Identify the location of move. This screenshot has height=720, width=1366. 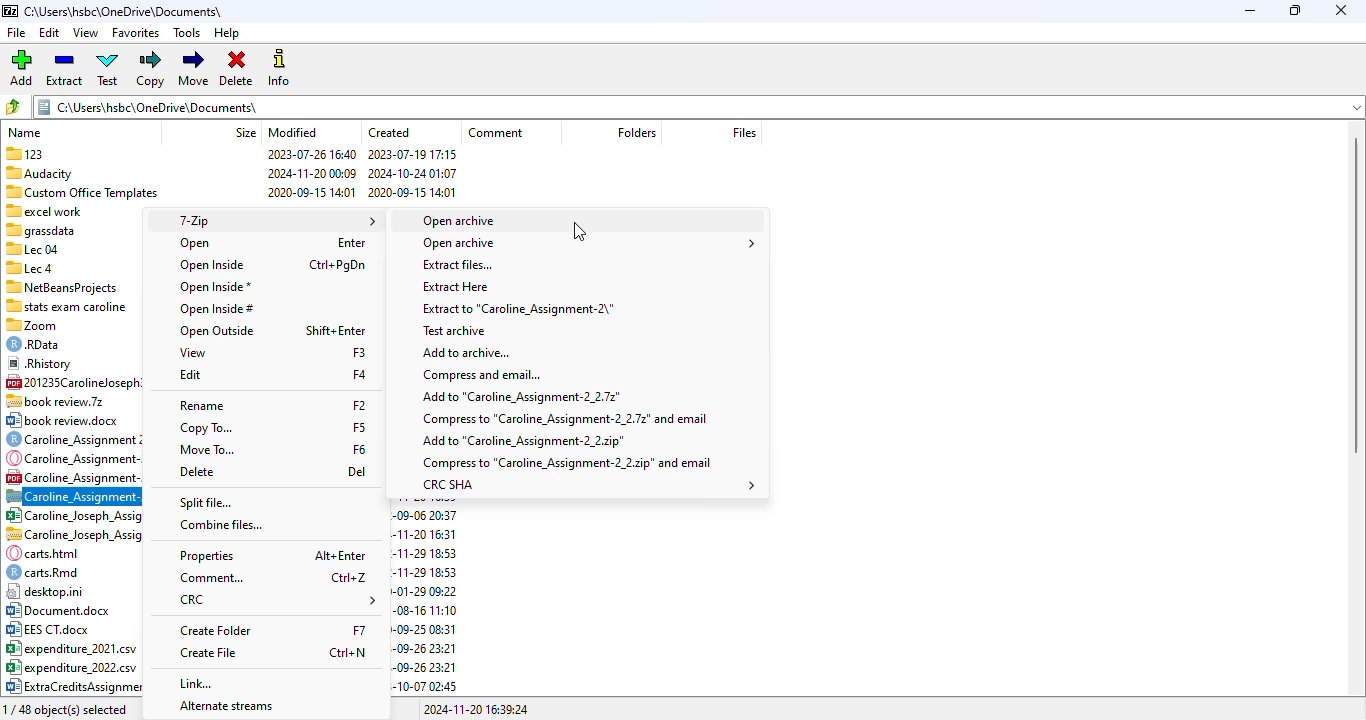
(195, 68).